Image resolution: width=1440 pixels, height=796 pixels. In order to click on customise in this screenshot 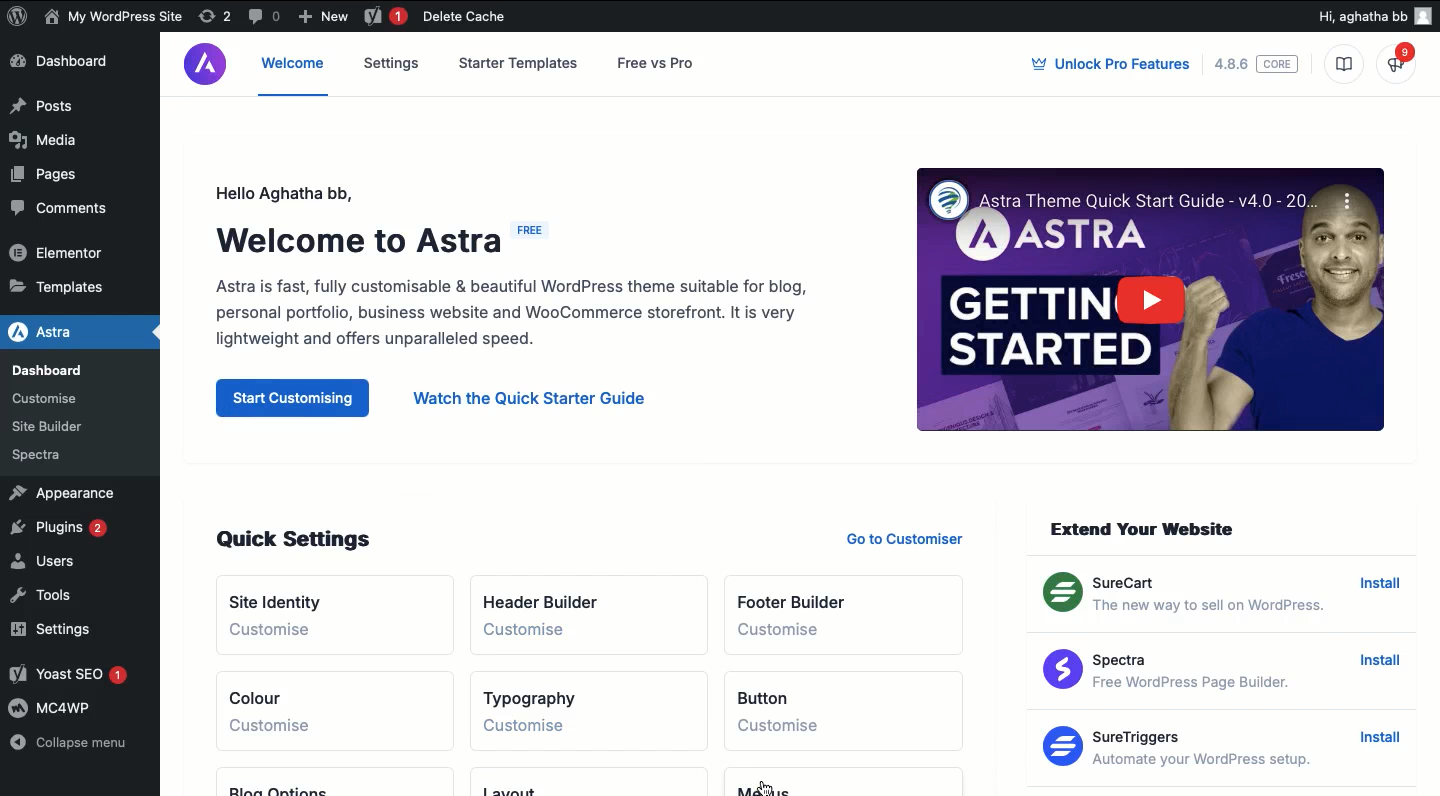, I will do `click(799, 727)`.